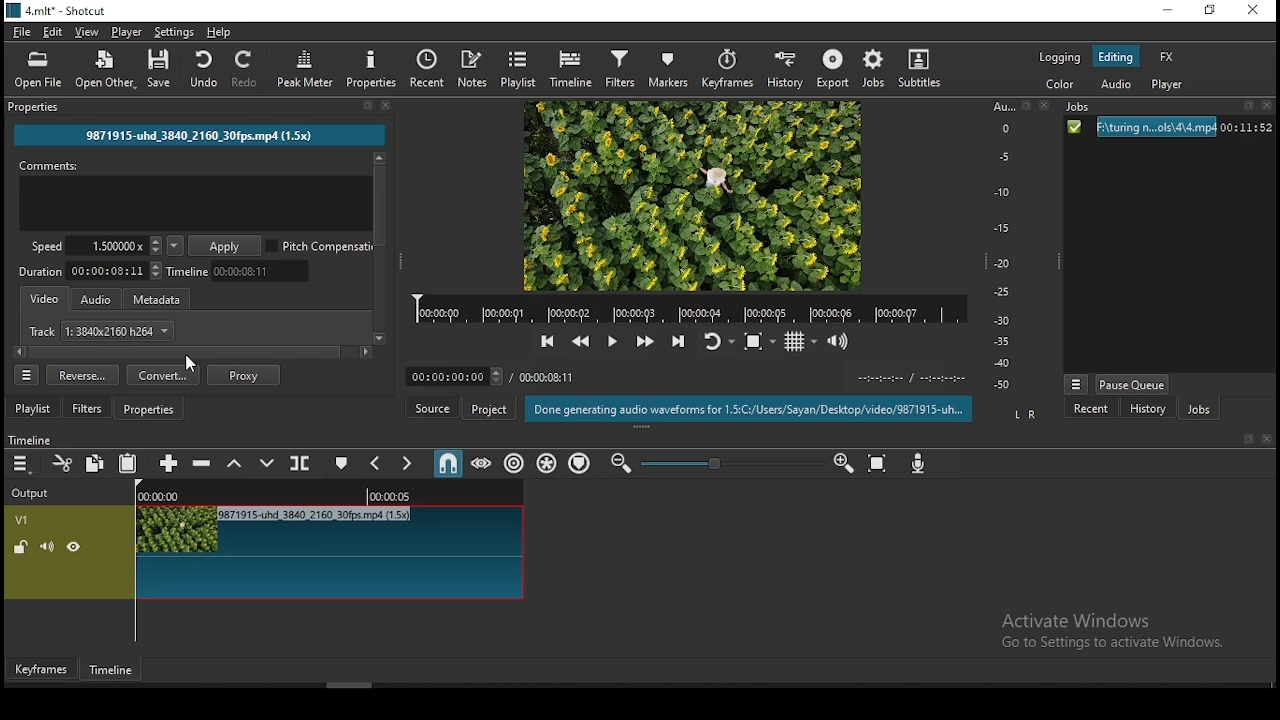 This screenshot has height=720, width=1280. What do you see at coordinates (841, 342) in the screenshot?
I see `show volume control` at bounding box center [841, 342].